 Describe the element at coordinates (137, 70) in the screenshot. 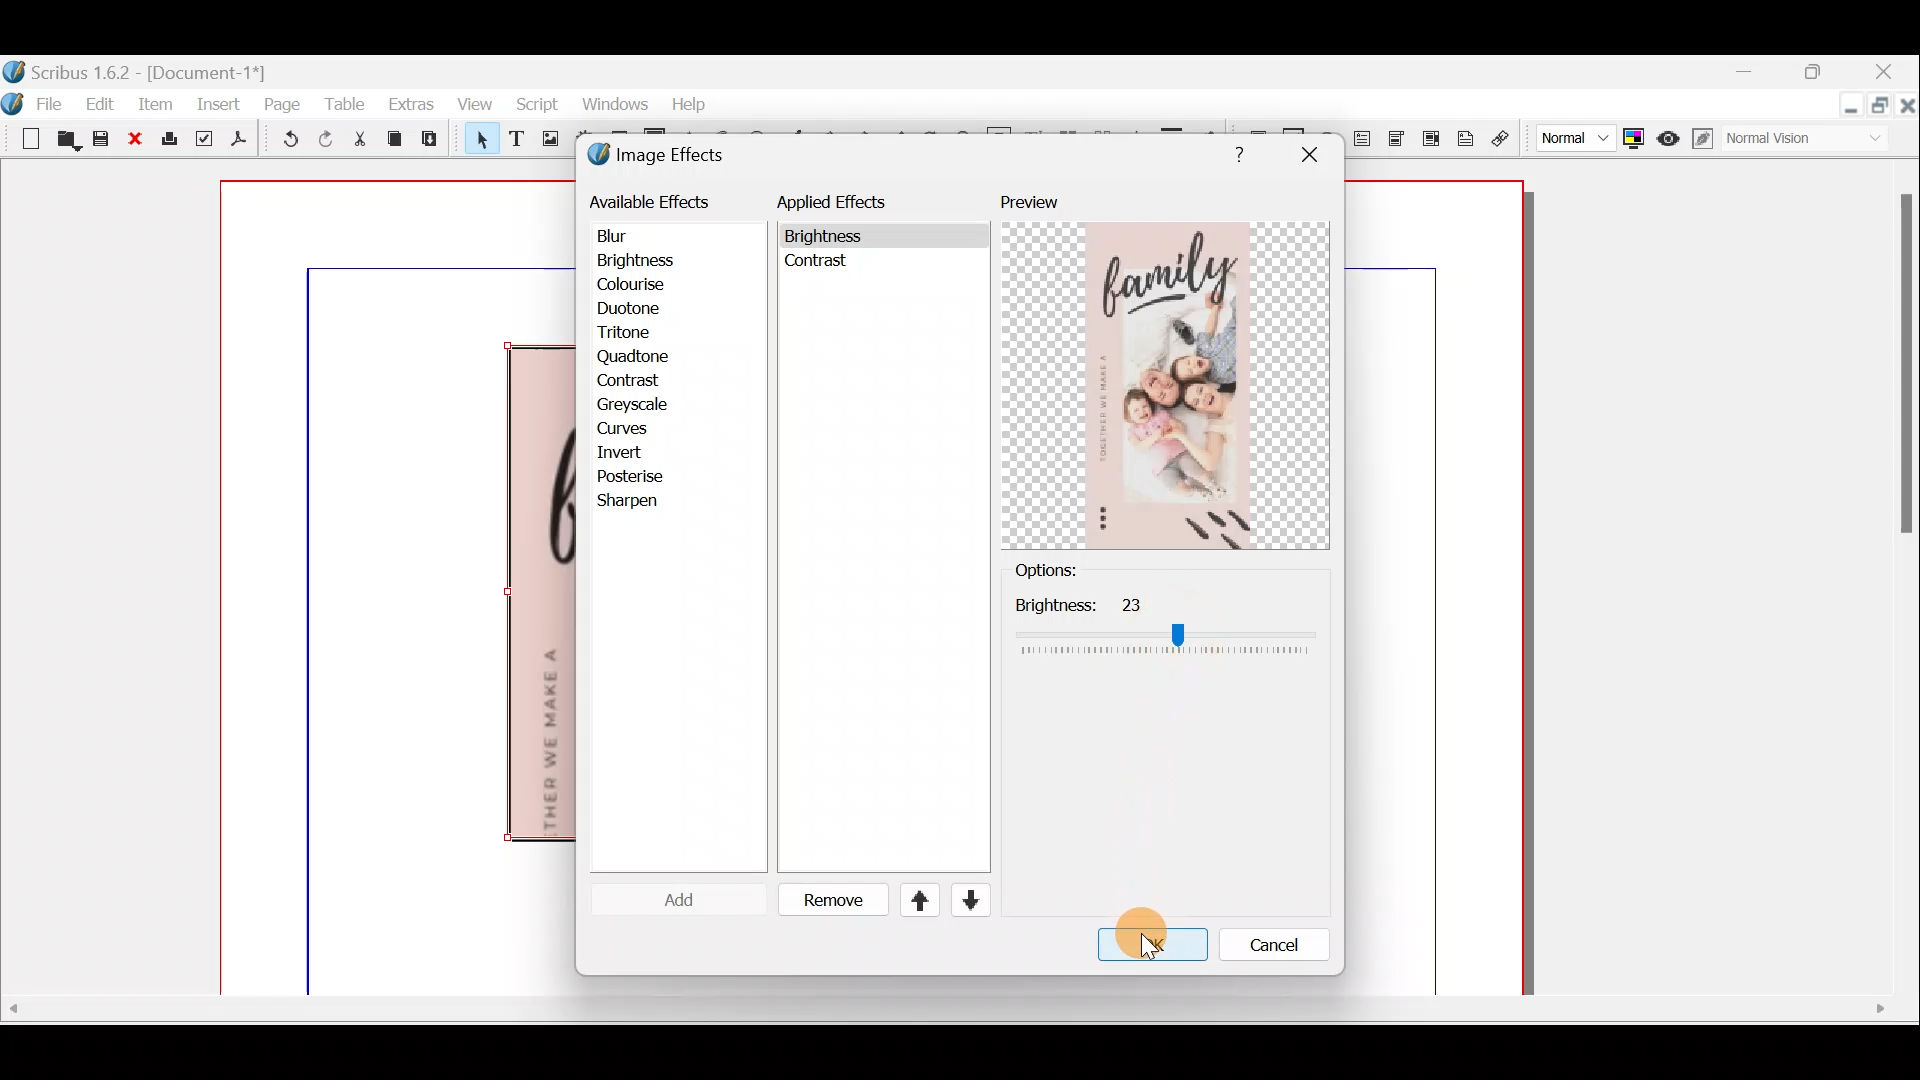

I see `Document name` at that location.